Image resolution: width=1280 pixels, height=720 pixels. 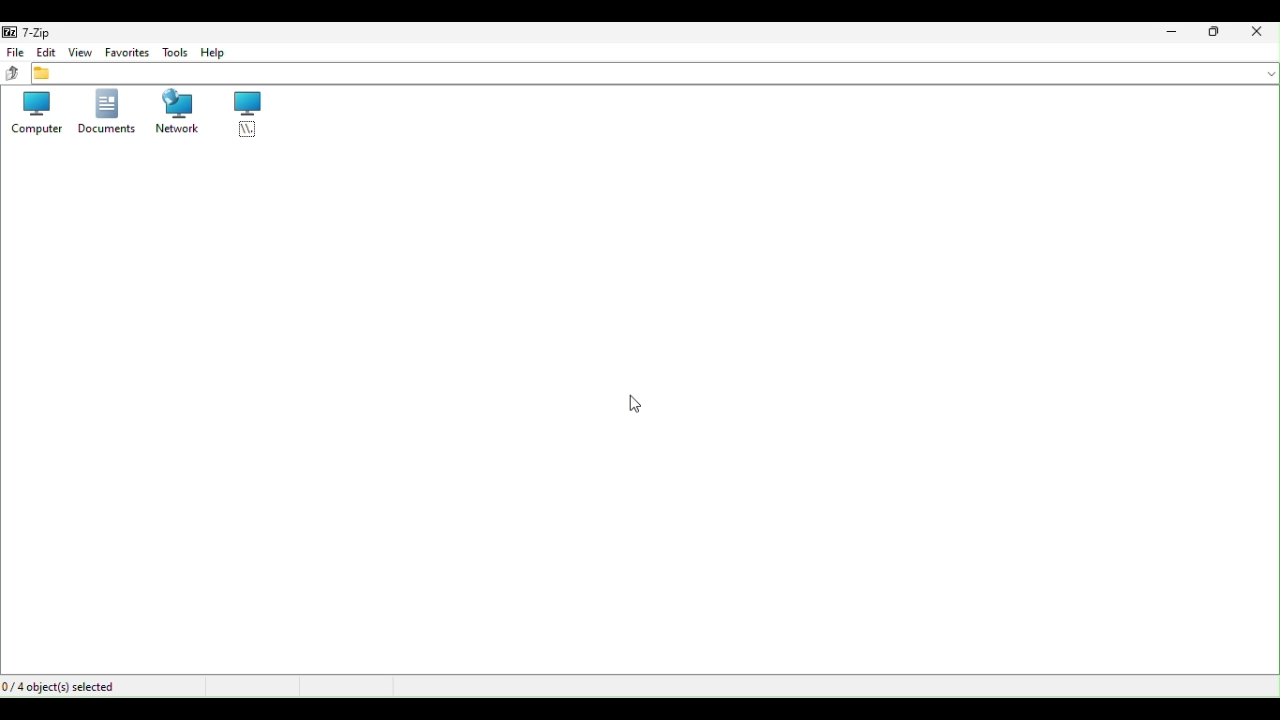 What do you see at coordinates (11, 74) in the screenshot?
I see `up` at bounding box center [11, 74].